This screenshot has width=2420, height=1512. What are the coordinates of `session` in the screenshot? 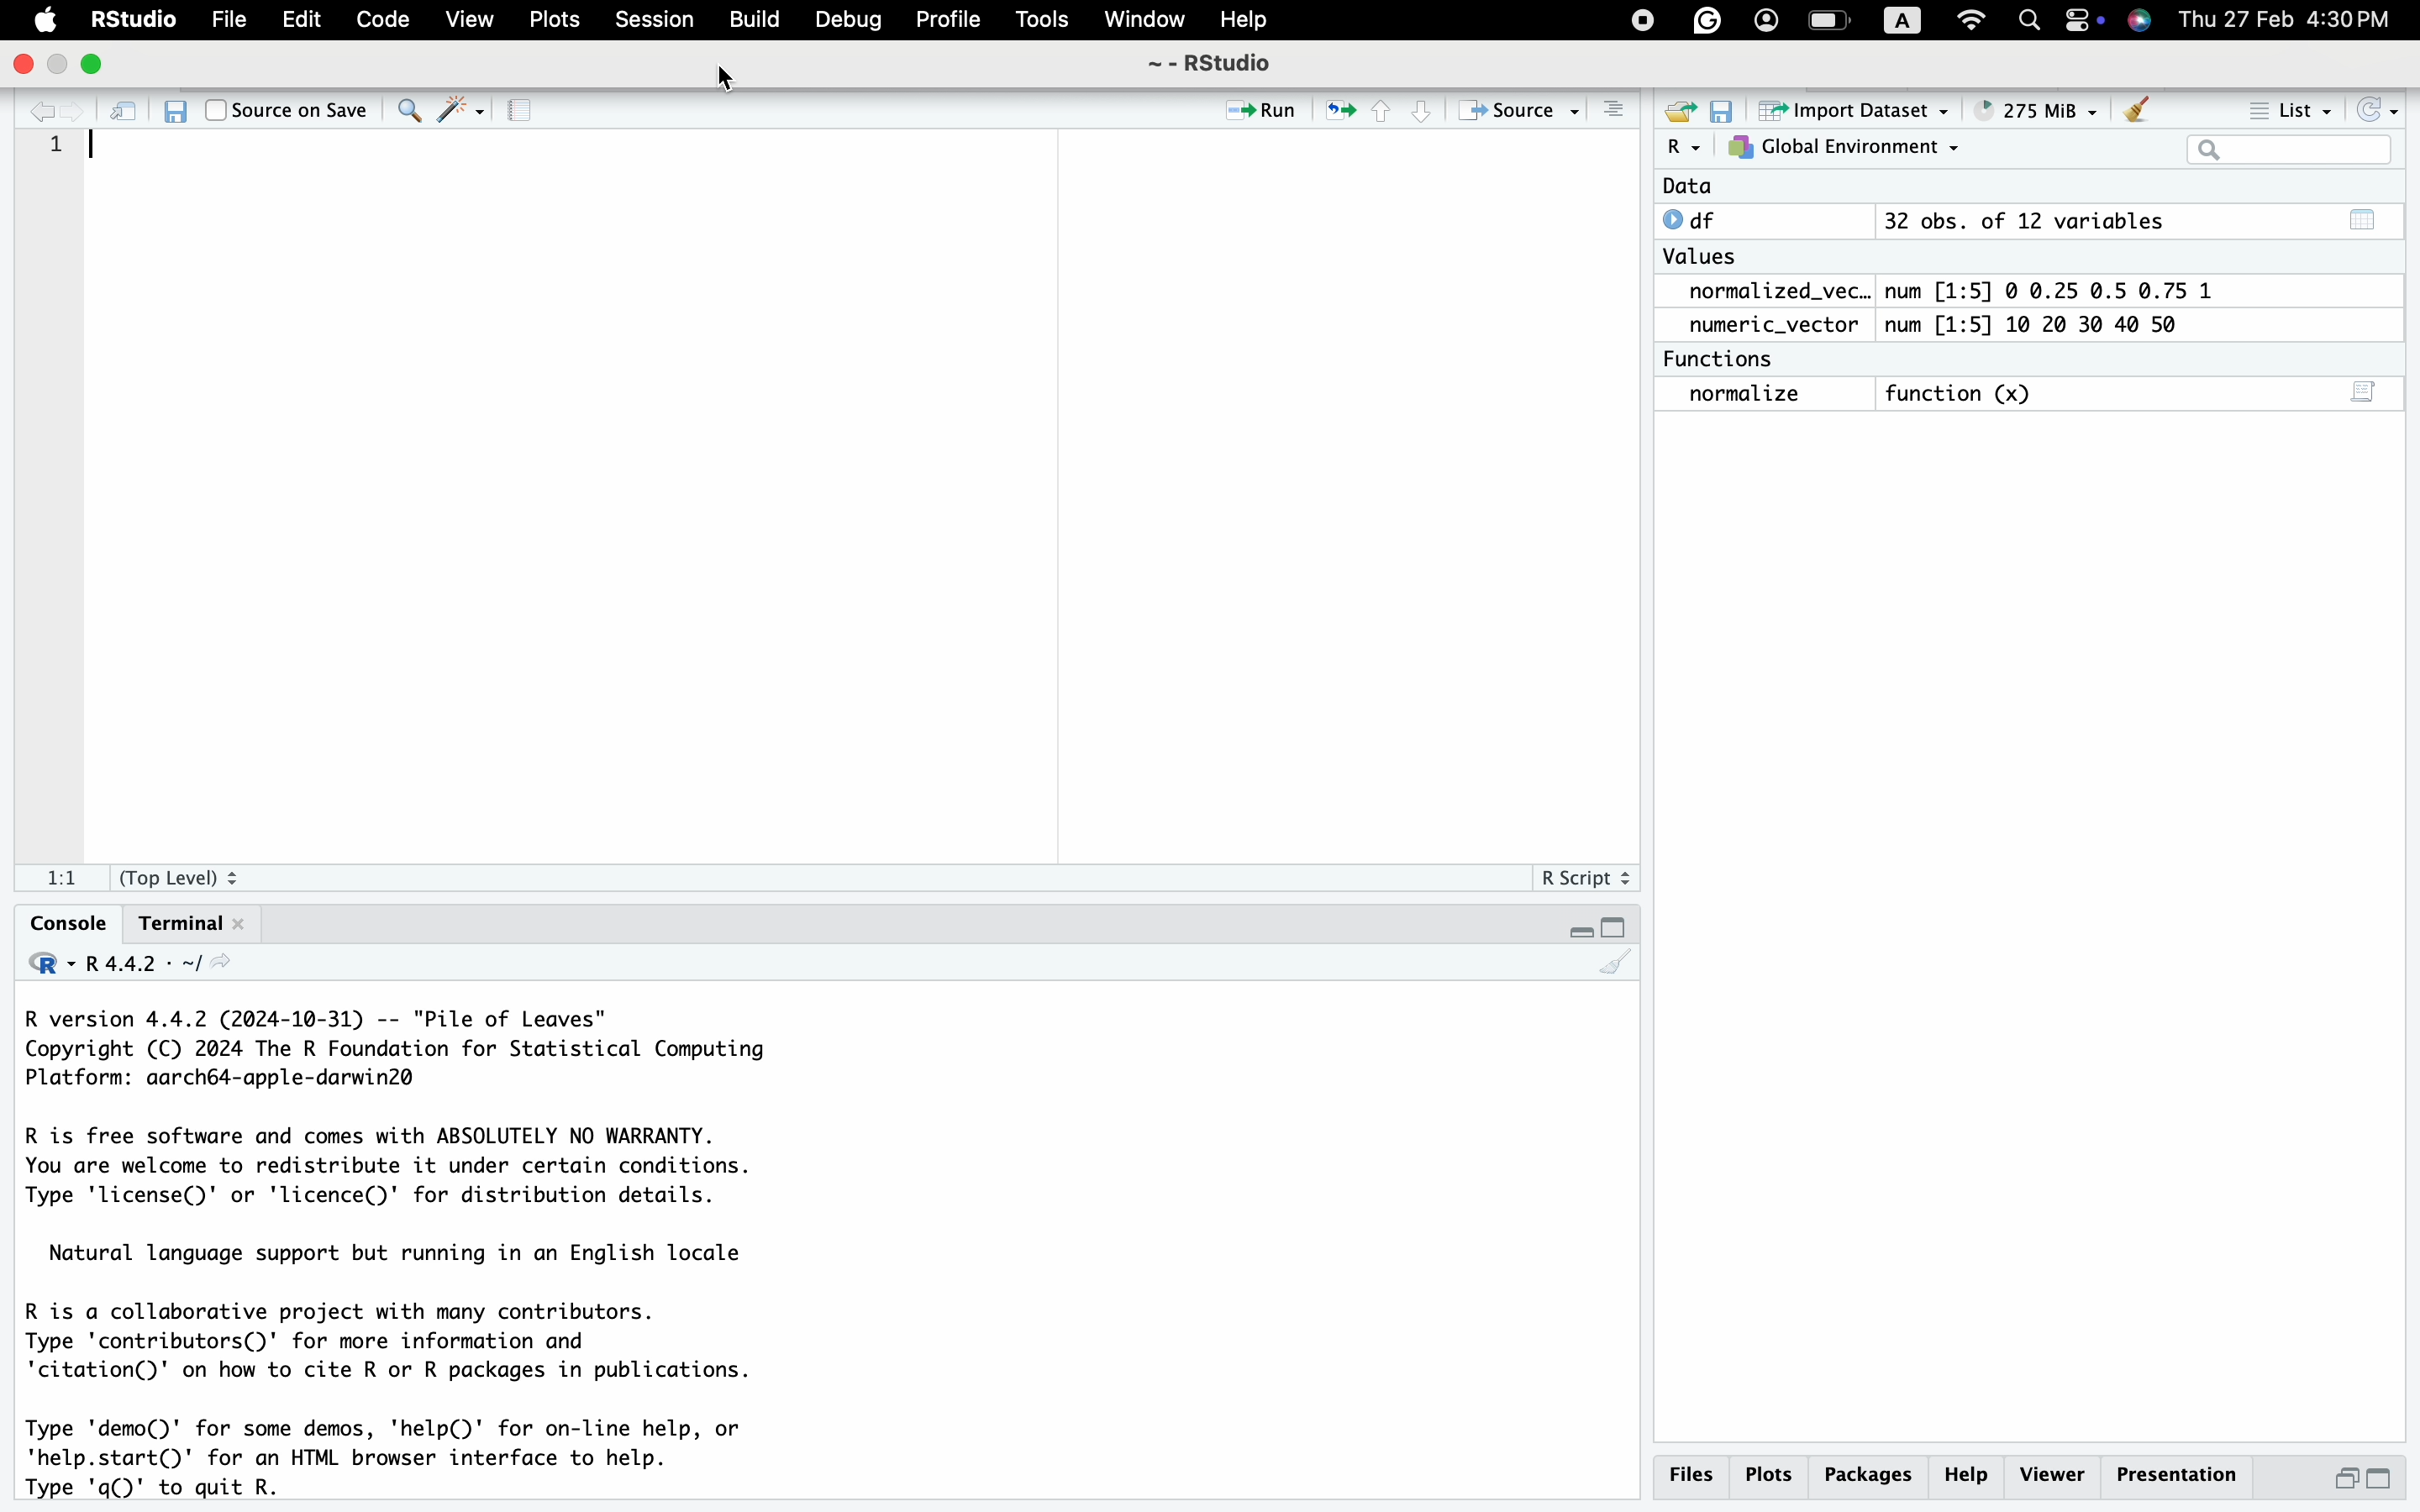 It's located at (651, 21).